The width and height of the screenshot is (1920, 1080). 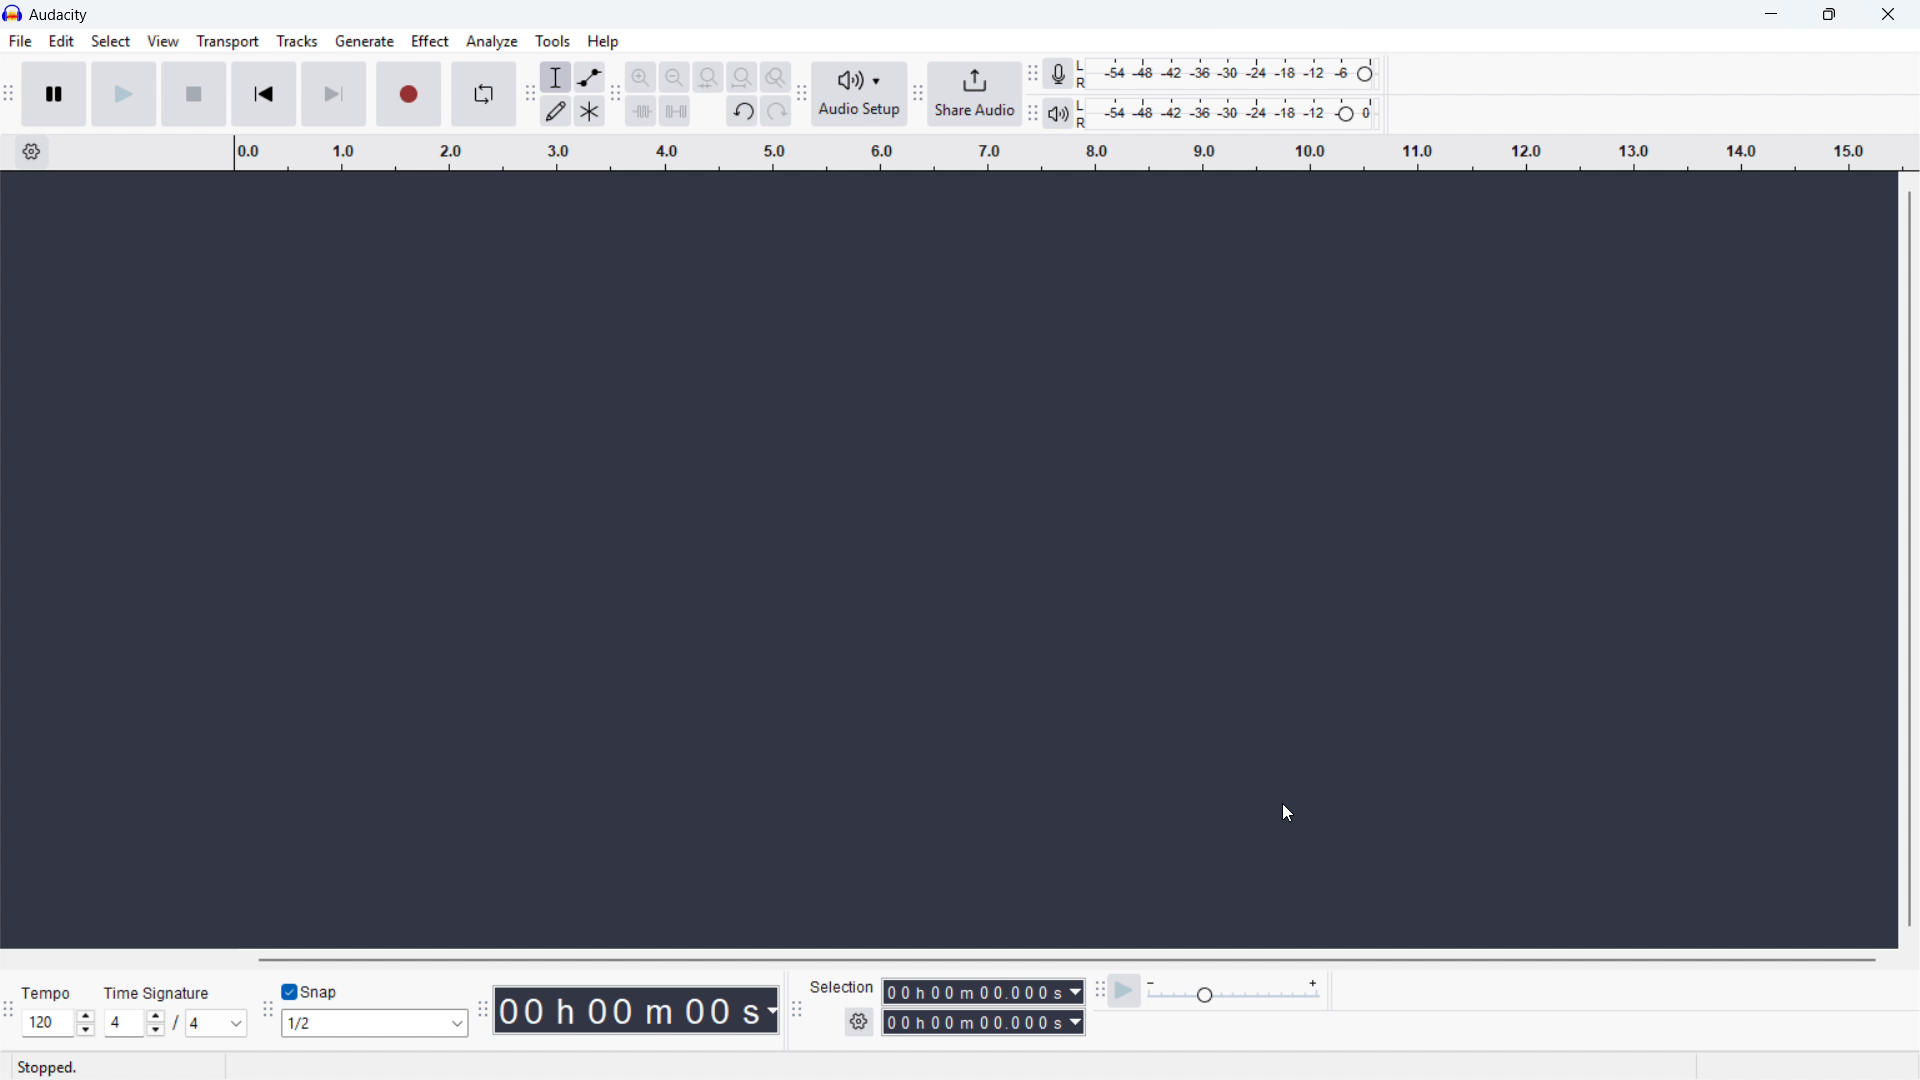 I want to click on zoom in, so click(x=641, y=76).